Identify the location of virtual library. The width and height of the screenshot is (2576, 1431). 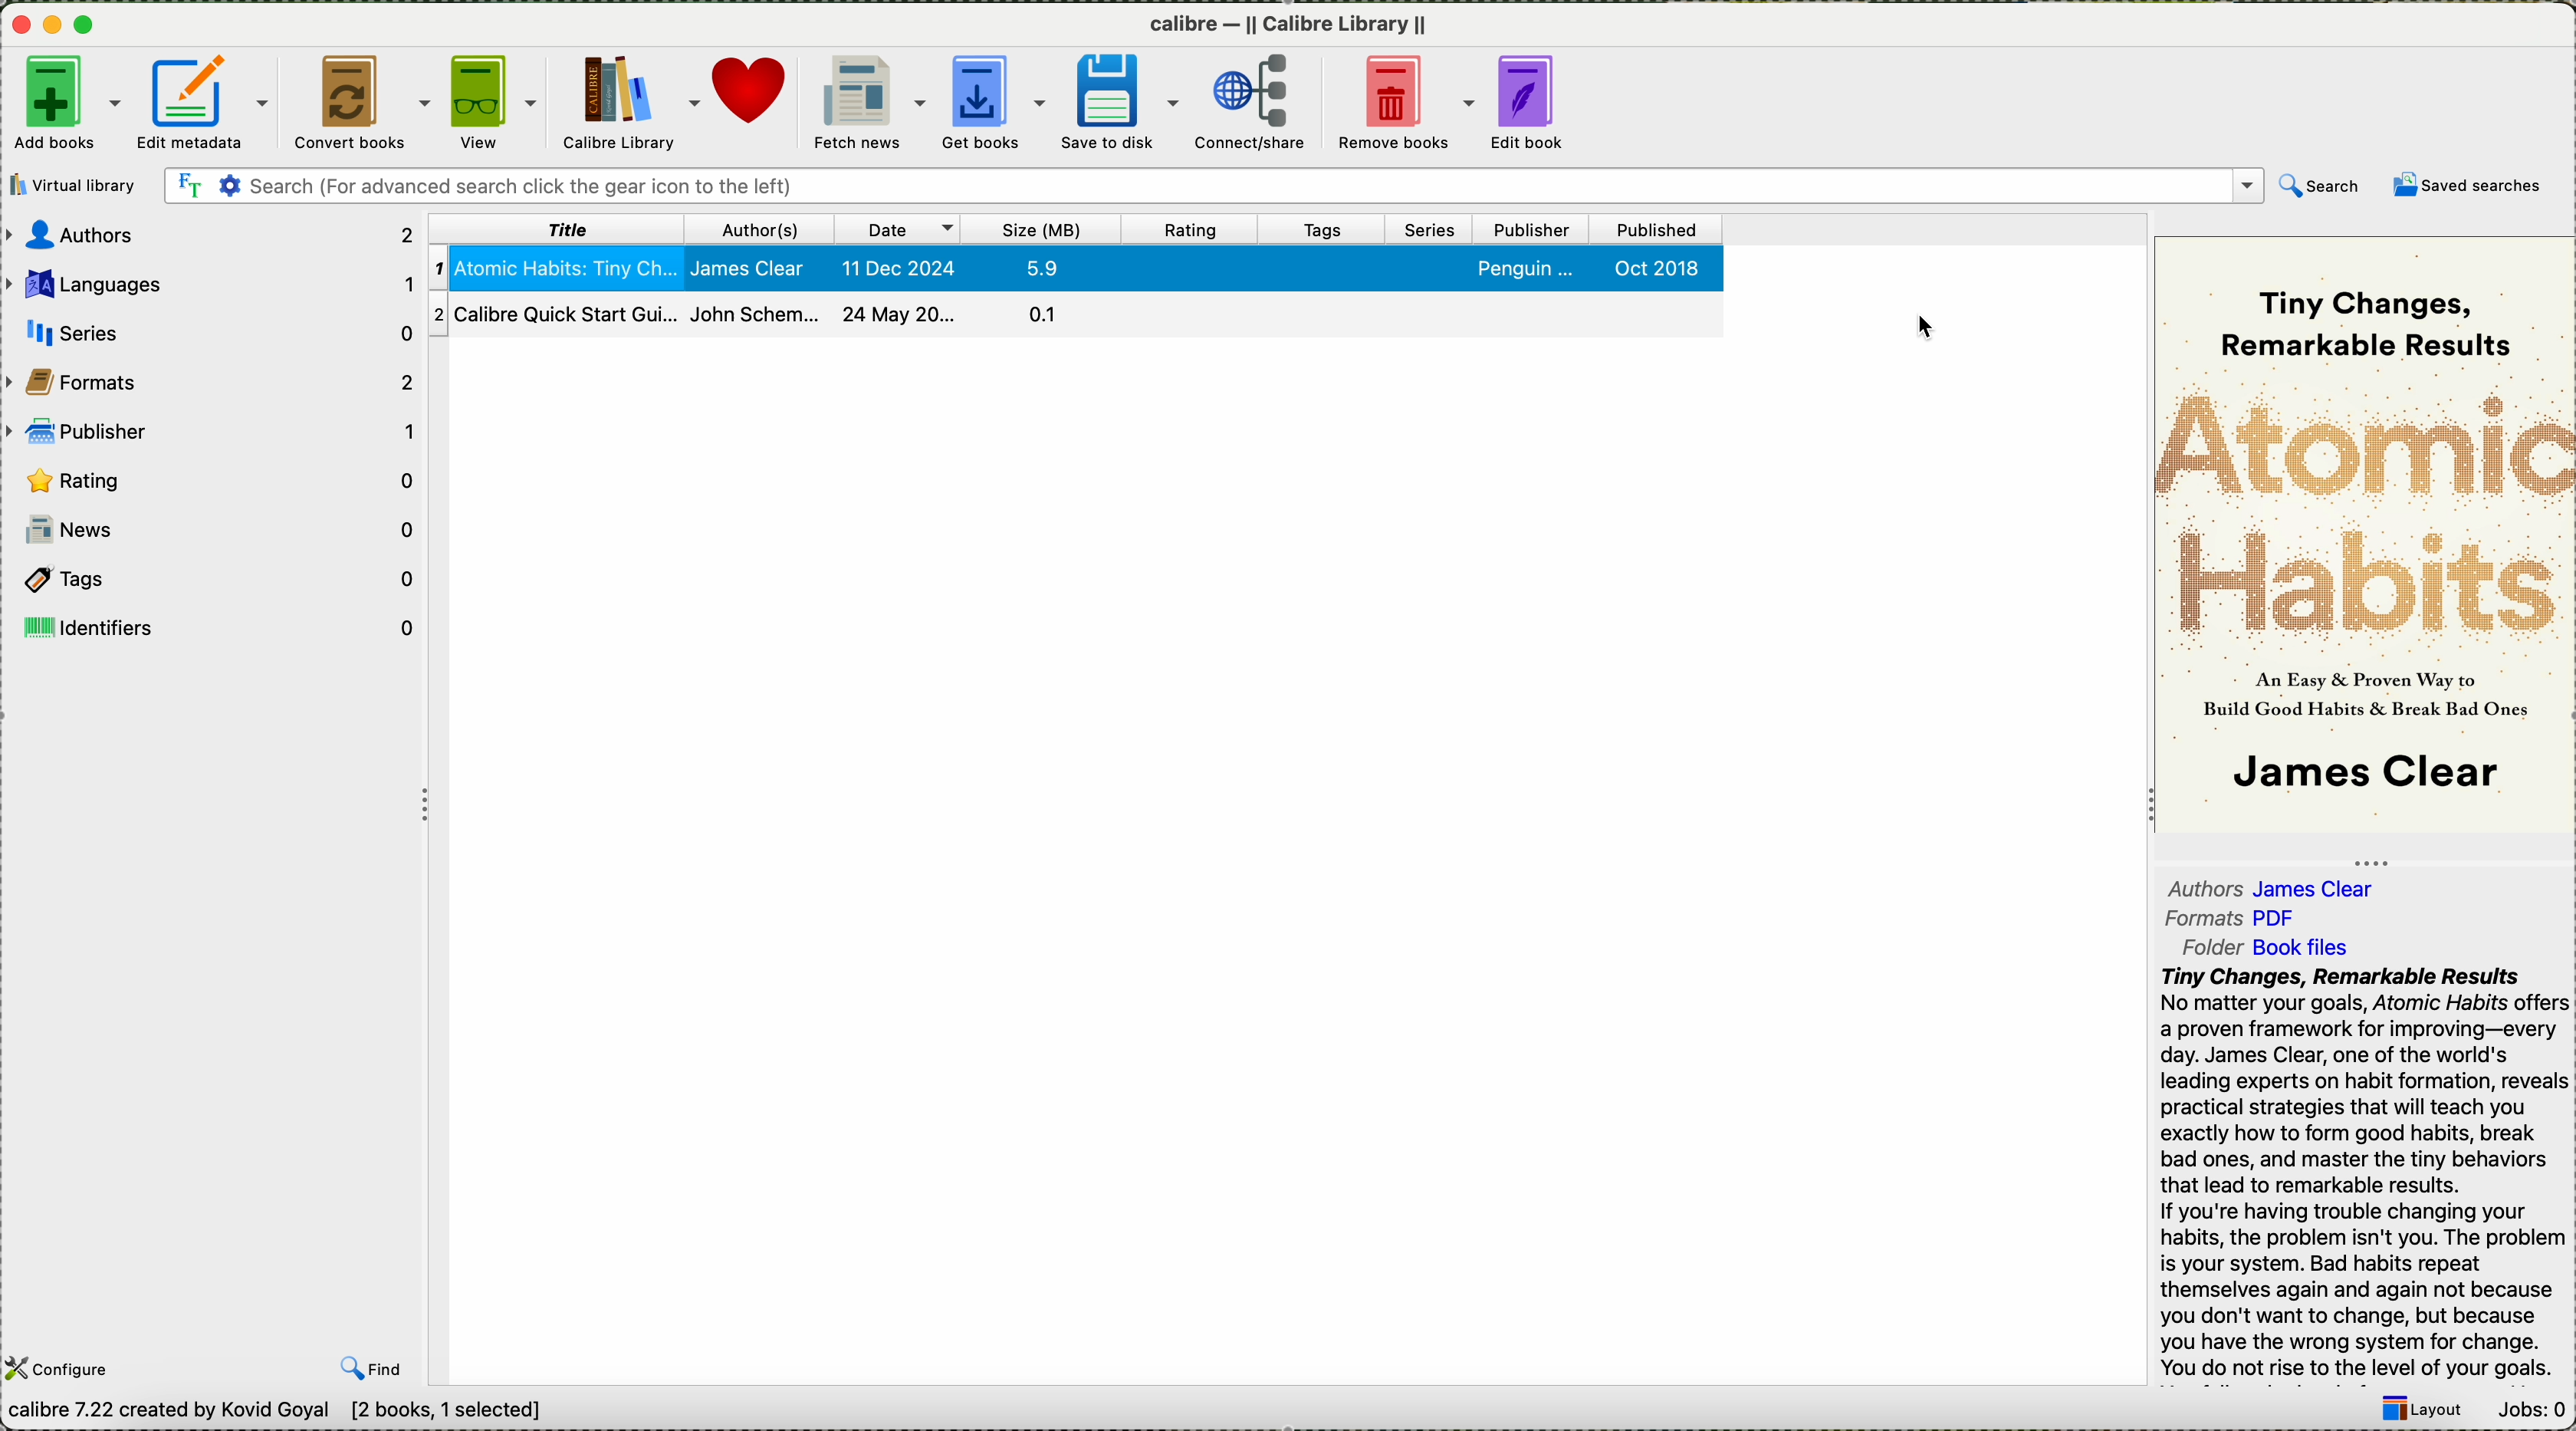
(74, 186).